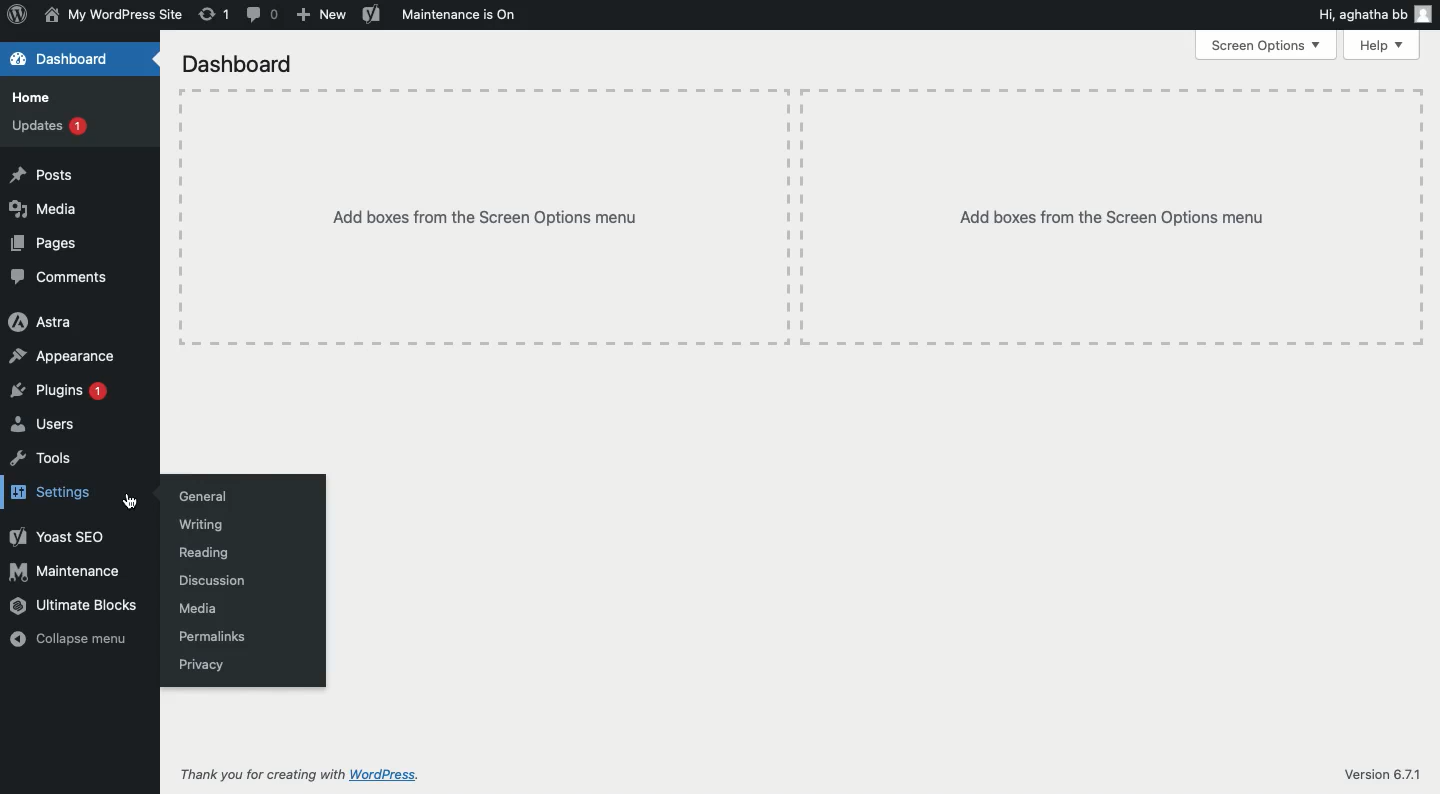 The width and height of the screenshot is (1440, 794). I want to click on Comment, so click(264, 15).